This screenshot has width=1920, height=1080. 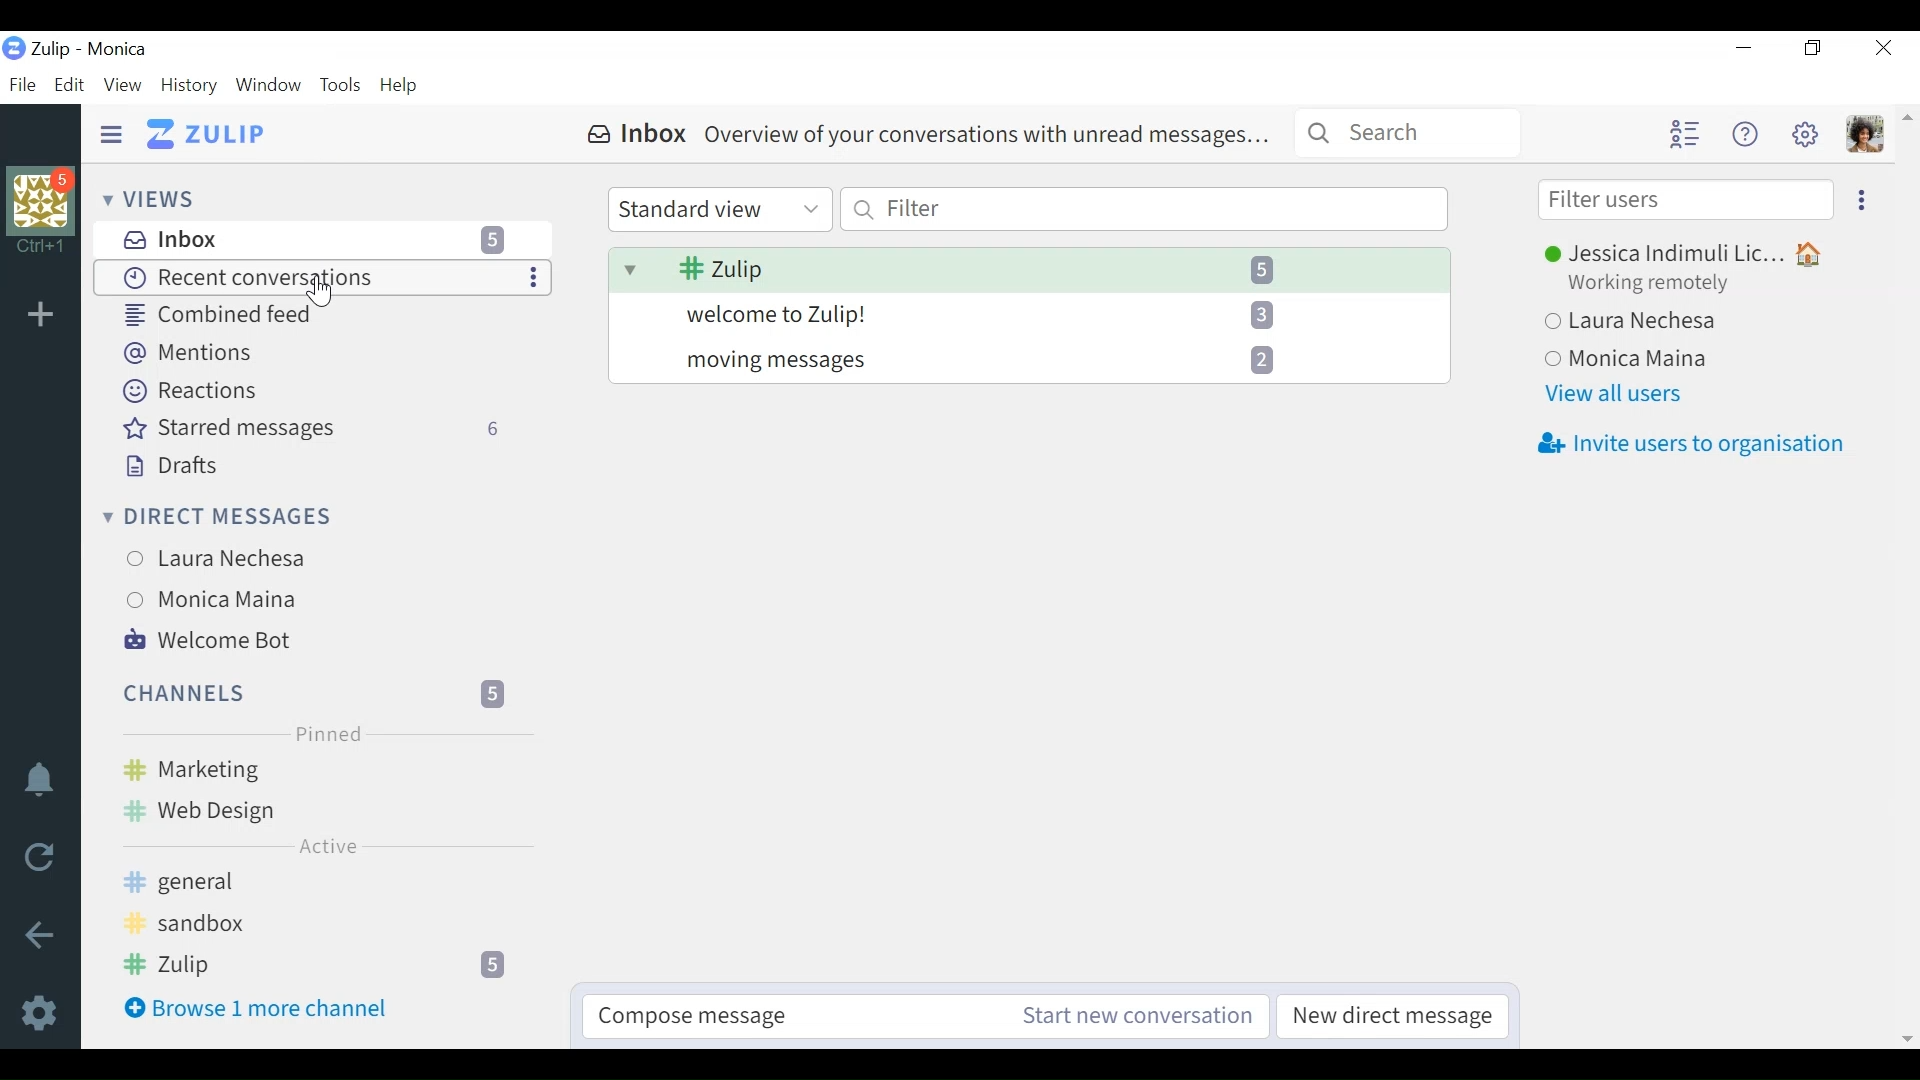 I want to click on Standard view, so click(x=722, y=208).